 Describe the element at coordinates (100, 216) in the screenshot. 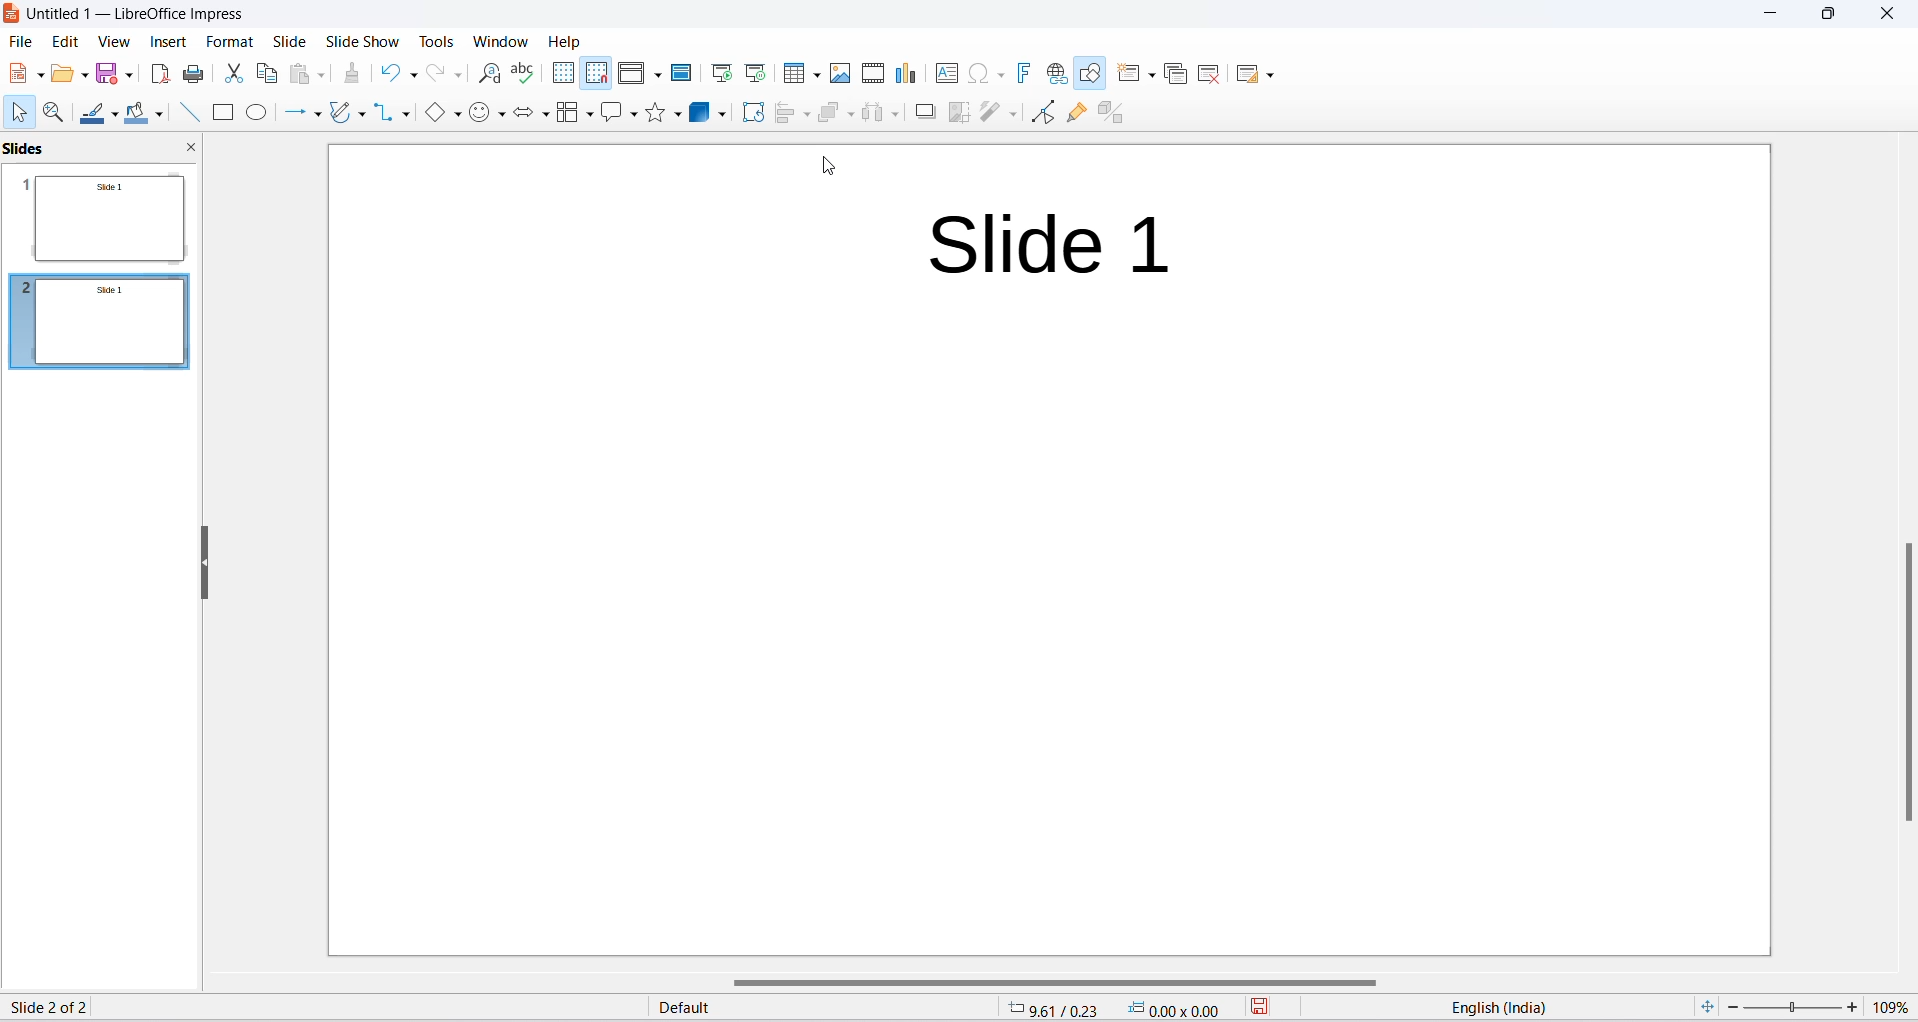

I see `Slide 1` at that location.